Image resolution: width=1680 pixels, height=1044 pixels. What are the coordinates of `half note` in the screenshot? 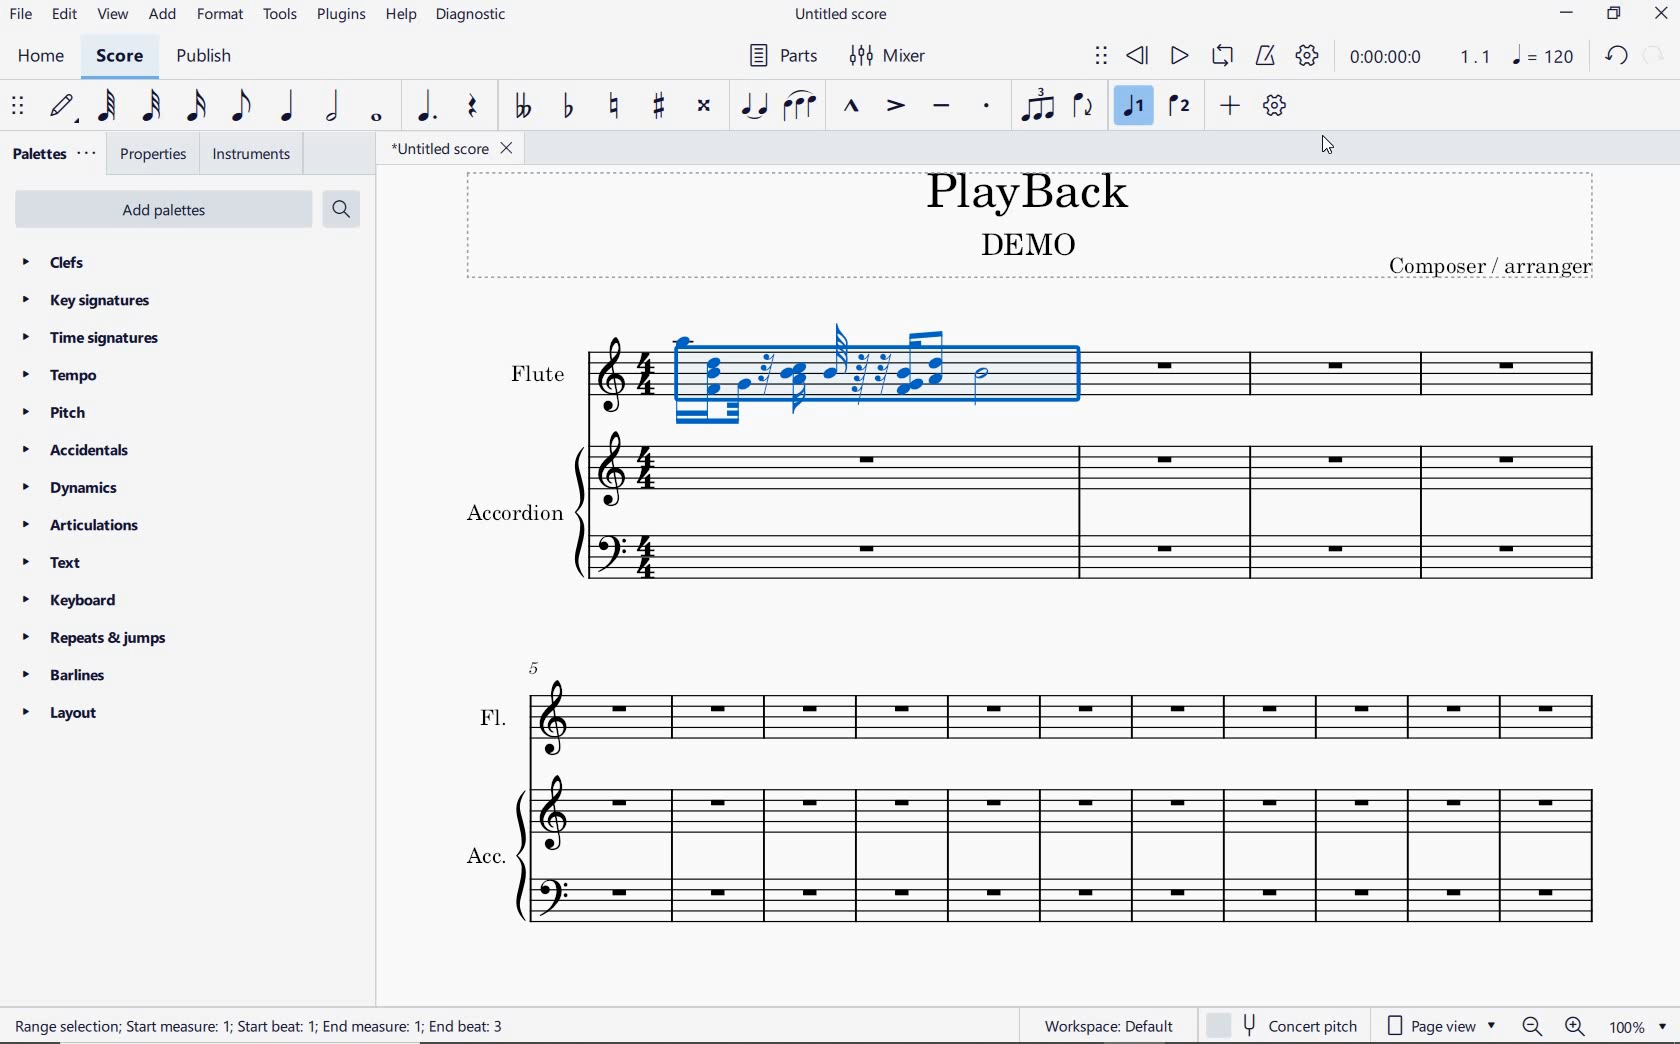 It's located at (333, 107).